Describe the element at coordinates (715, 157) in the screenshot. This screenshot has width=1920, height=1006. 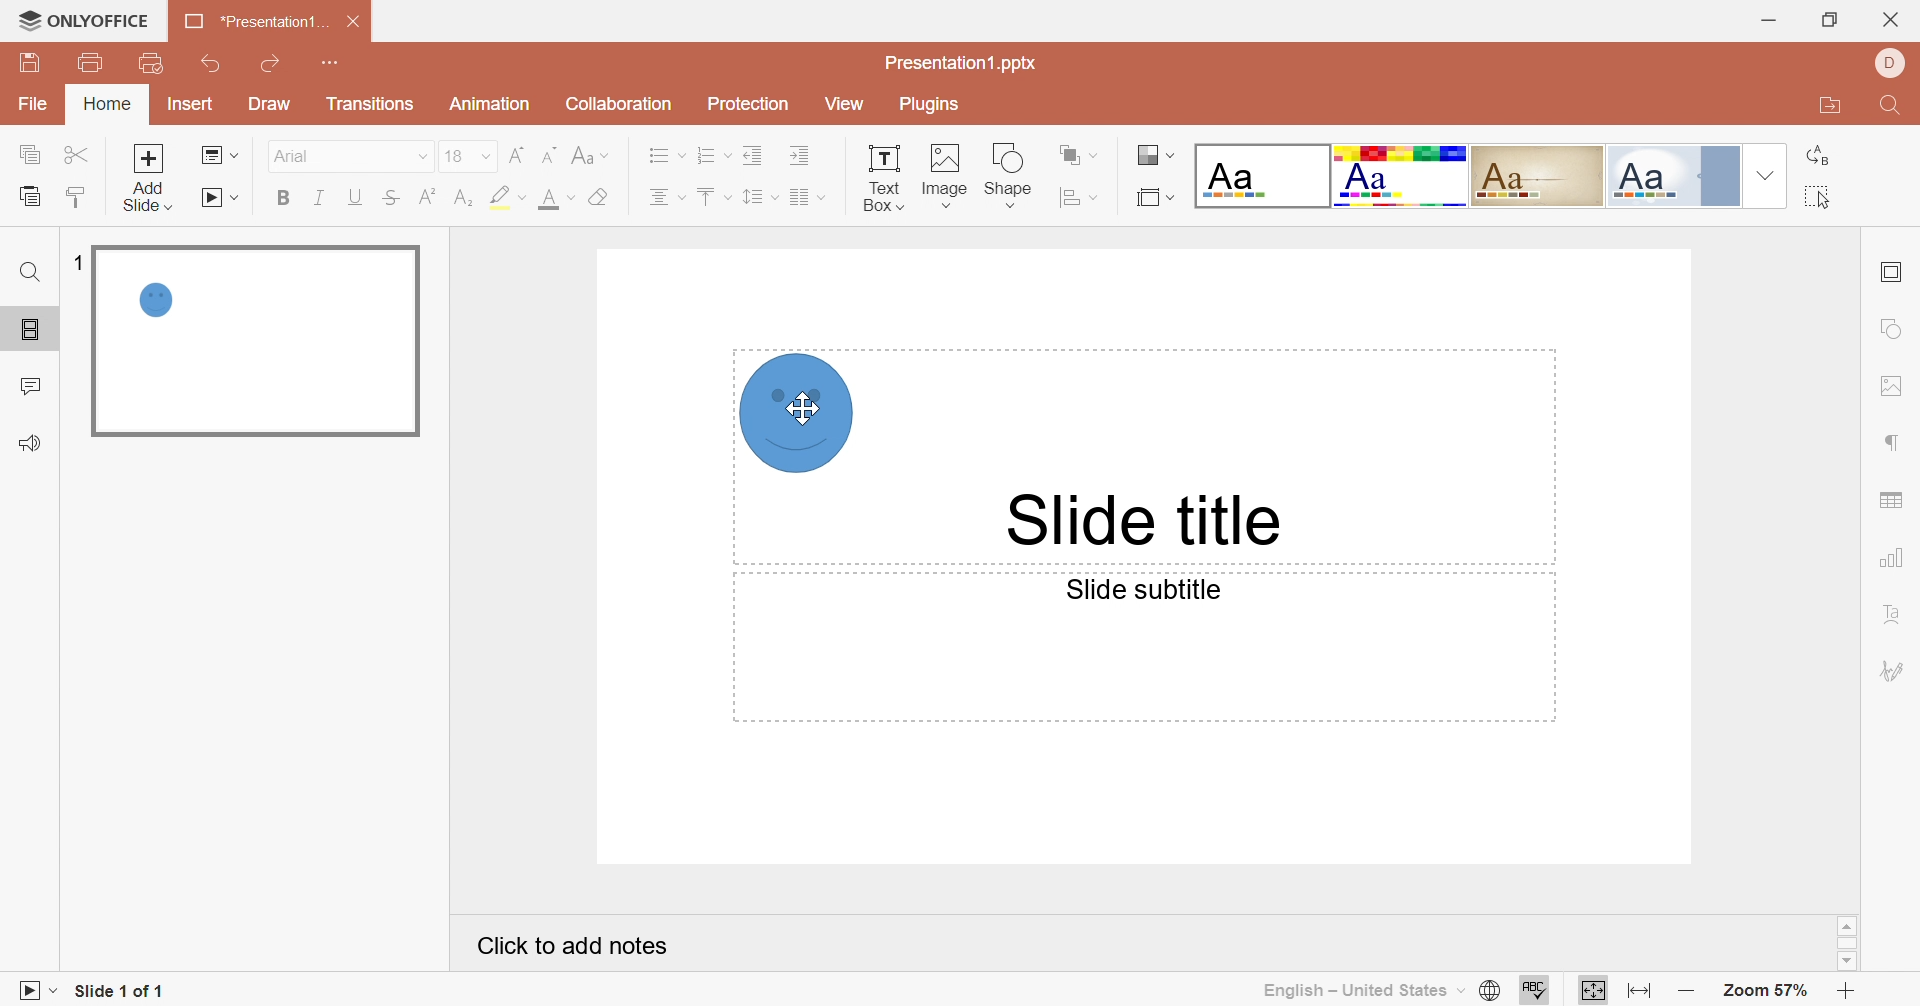
I see `Numbering` at that location.